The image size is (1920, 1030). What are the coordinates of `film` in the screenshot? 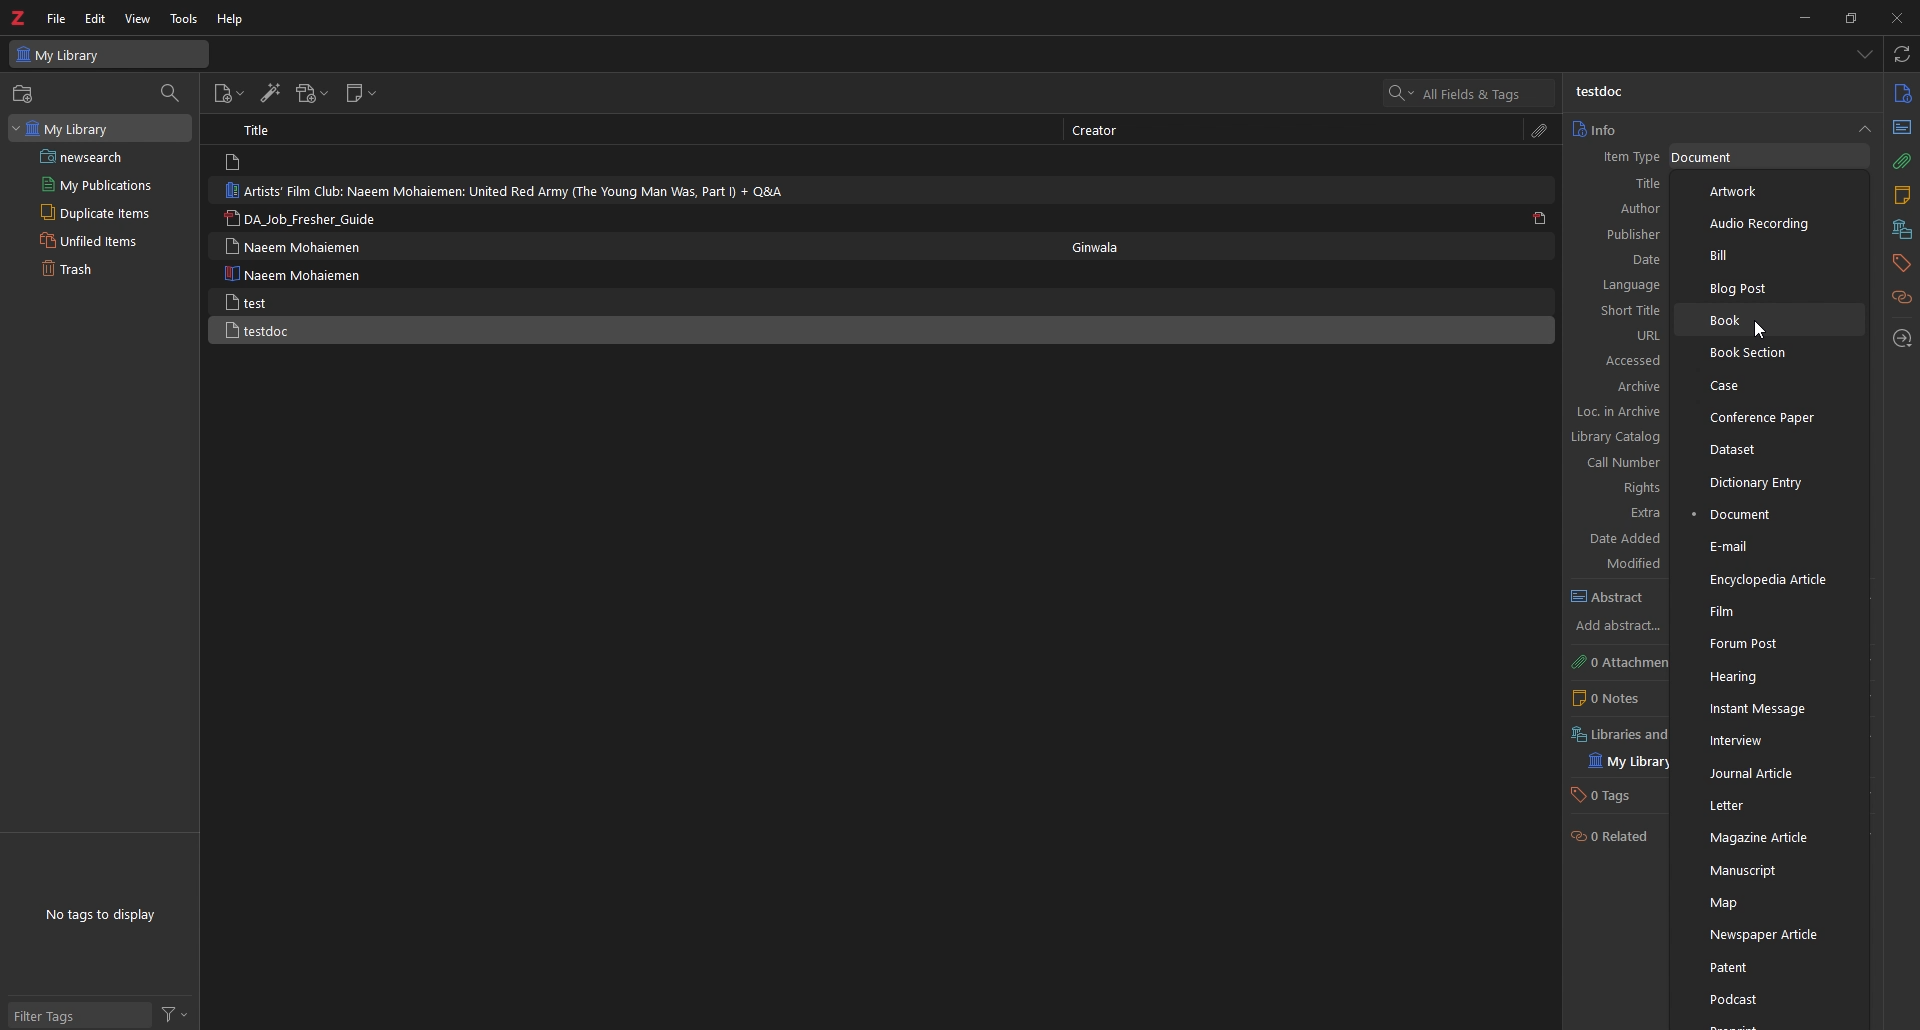 It's located at (1769, 612).